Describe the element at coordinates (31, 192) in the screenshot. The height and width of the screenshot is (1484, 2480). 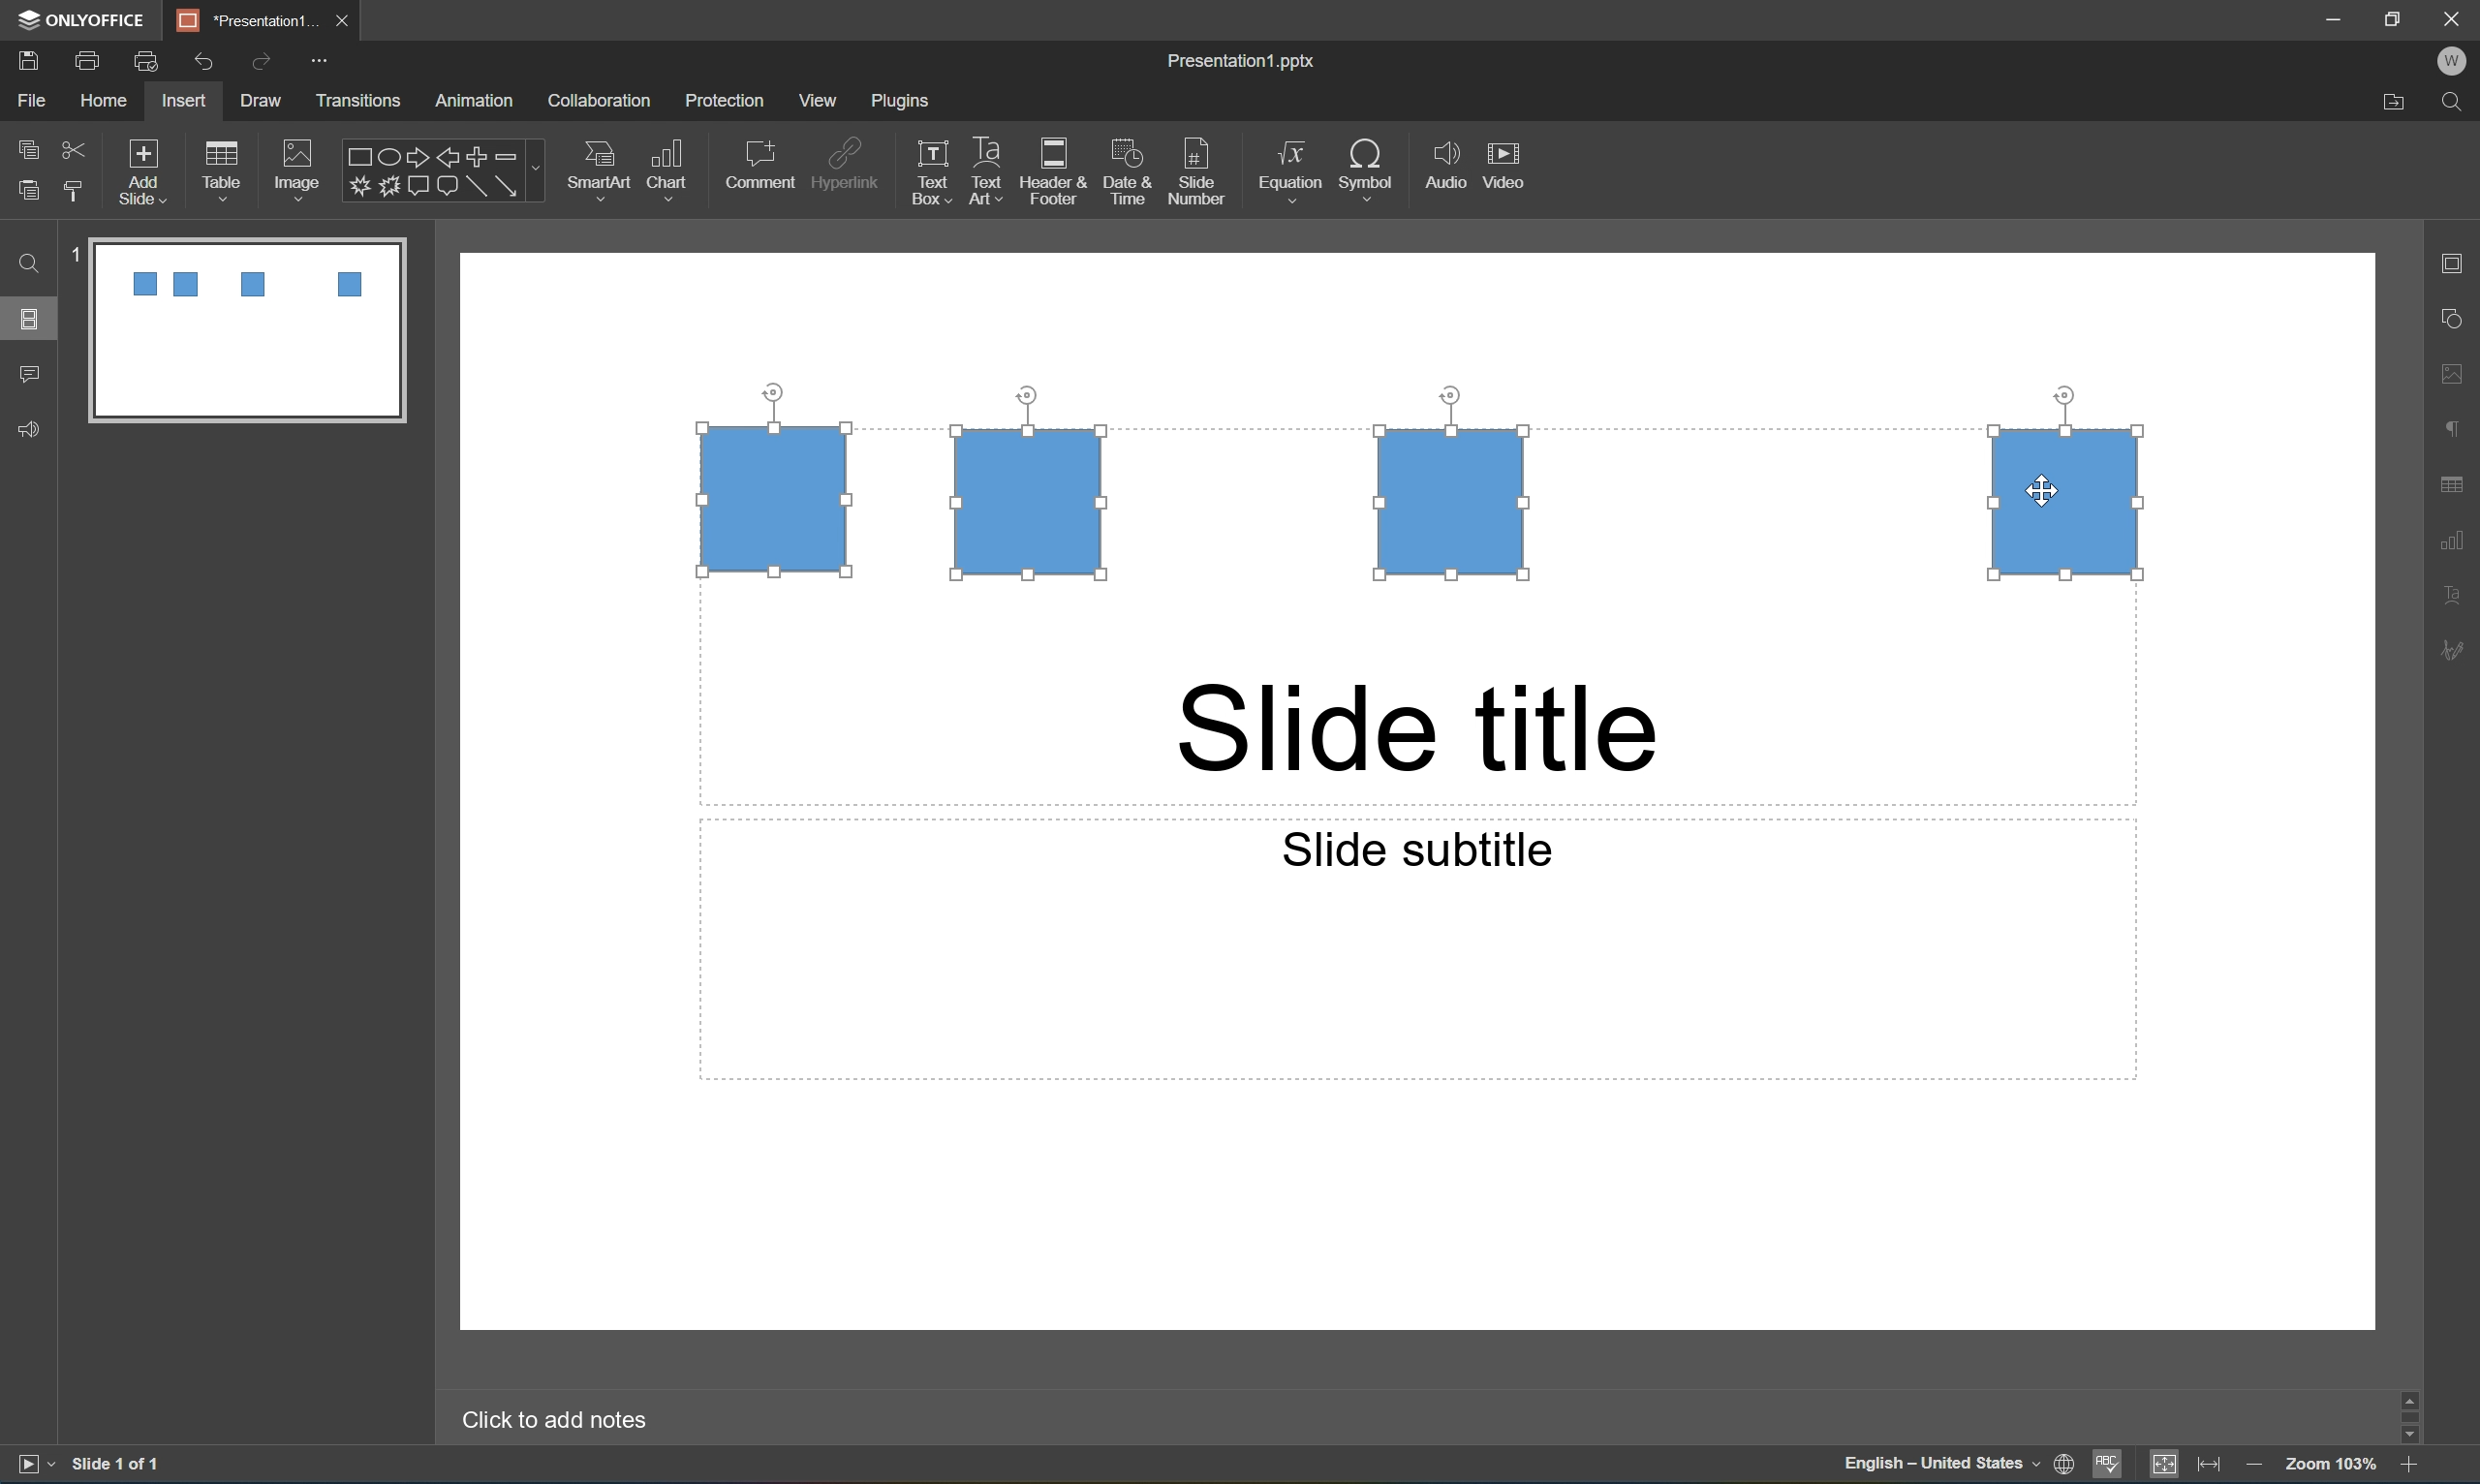
I see `paste` at that location.